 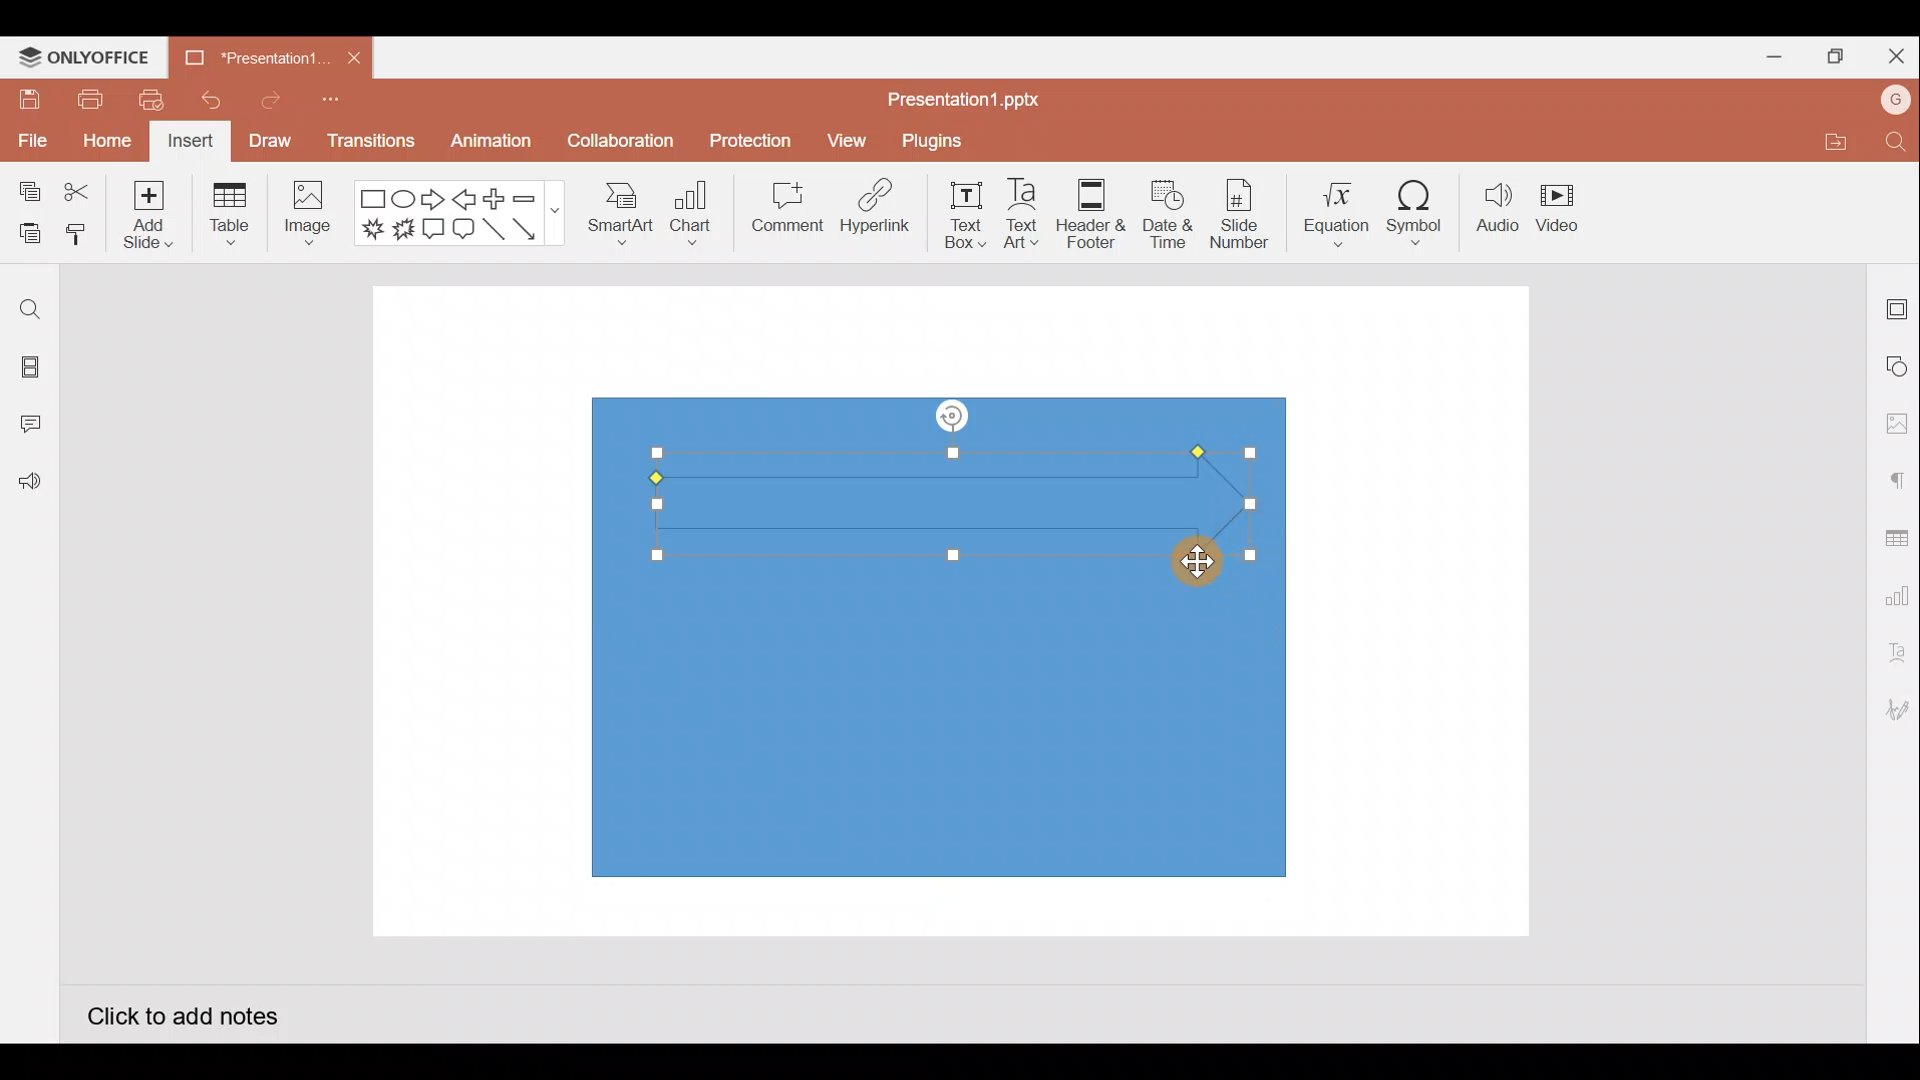 I want to click on Copy, so click(x=26, y=193).